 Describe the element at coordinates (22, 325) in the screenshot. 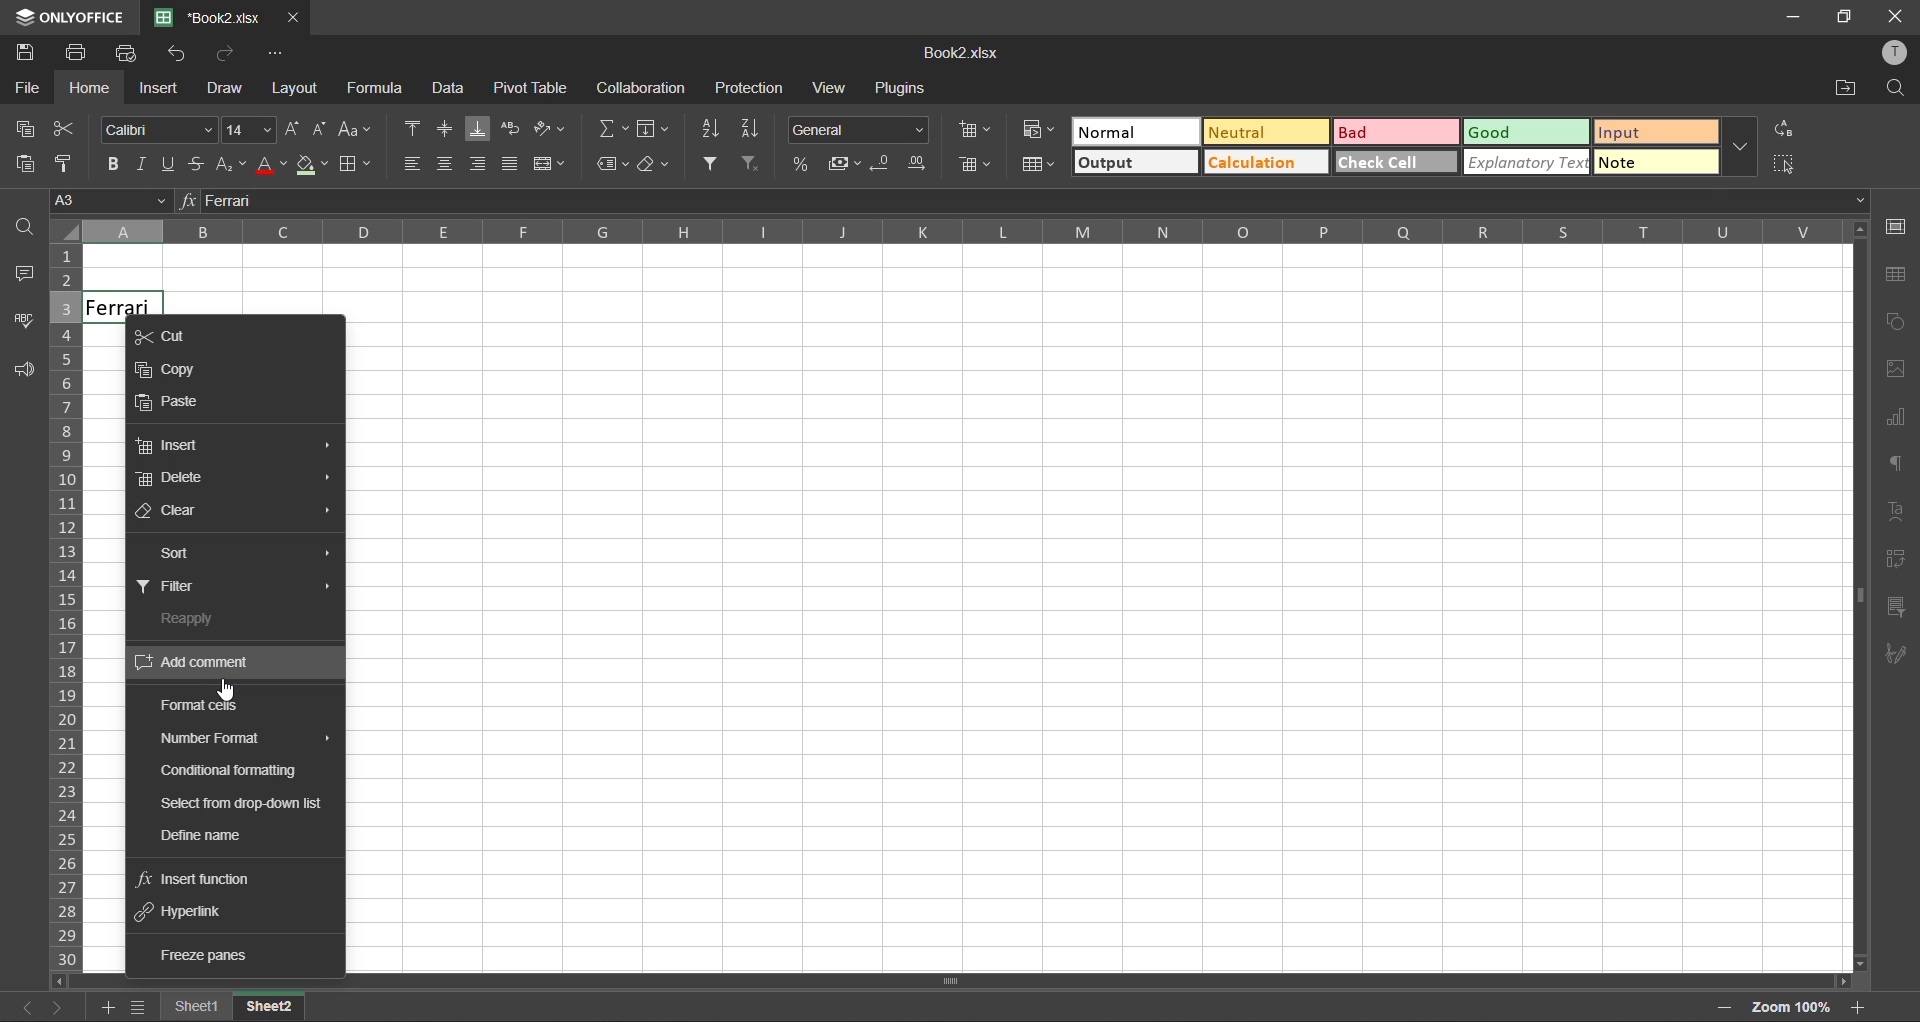

I see `spellcheck` at that location.